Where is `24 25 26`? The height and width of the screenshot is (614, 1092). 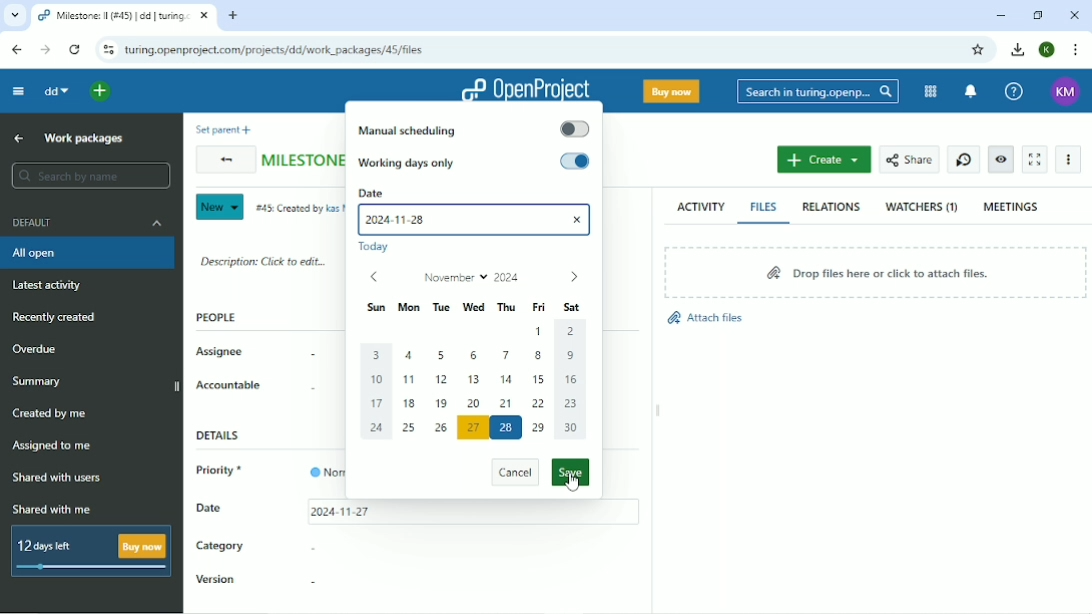
24 25 26 is located at coordinates (412, 428).